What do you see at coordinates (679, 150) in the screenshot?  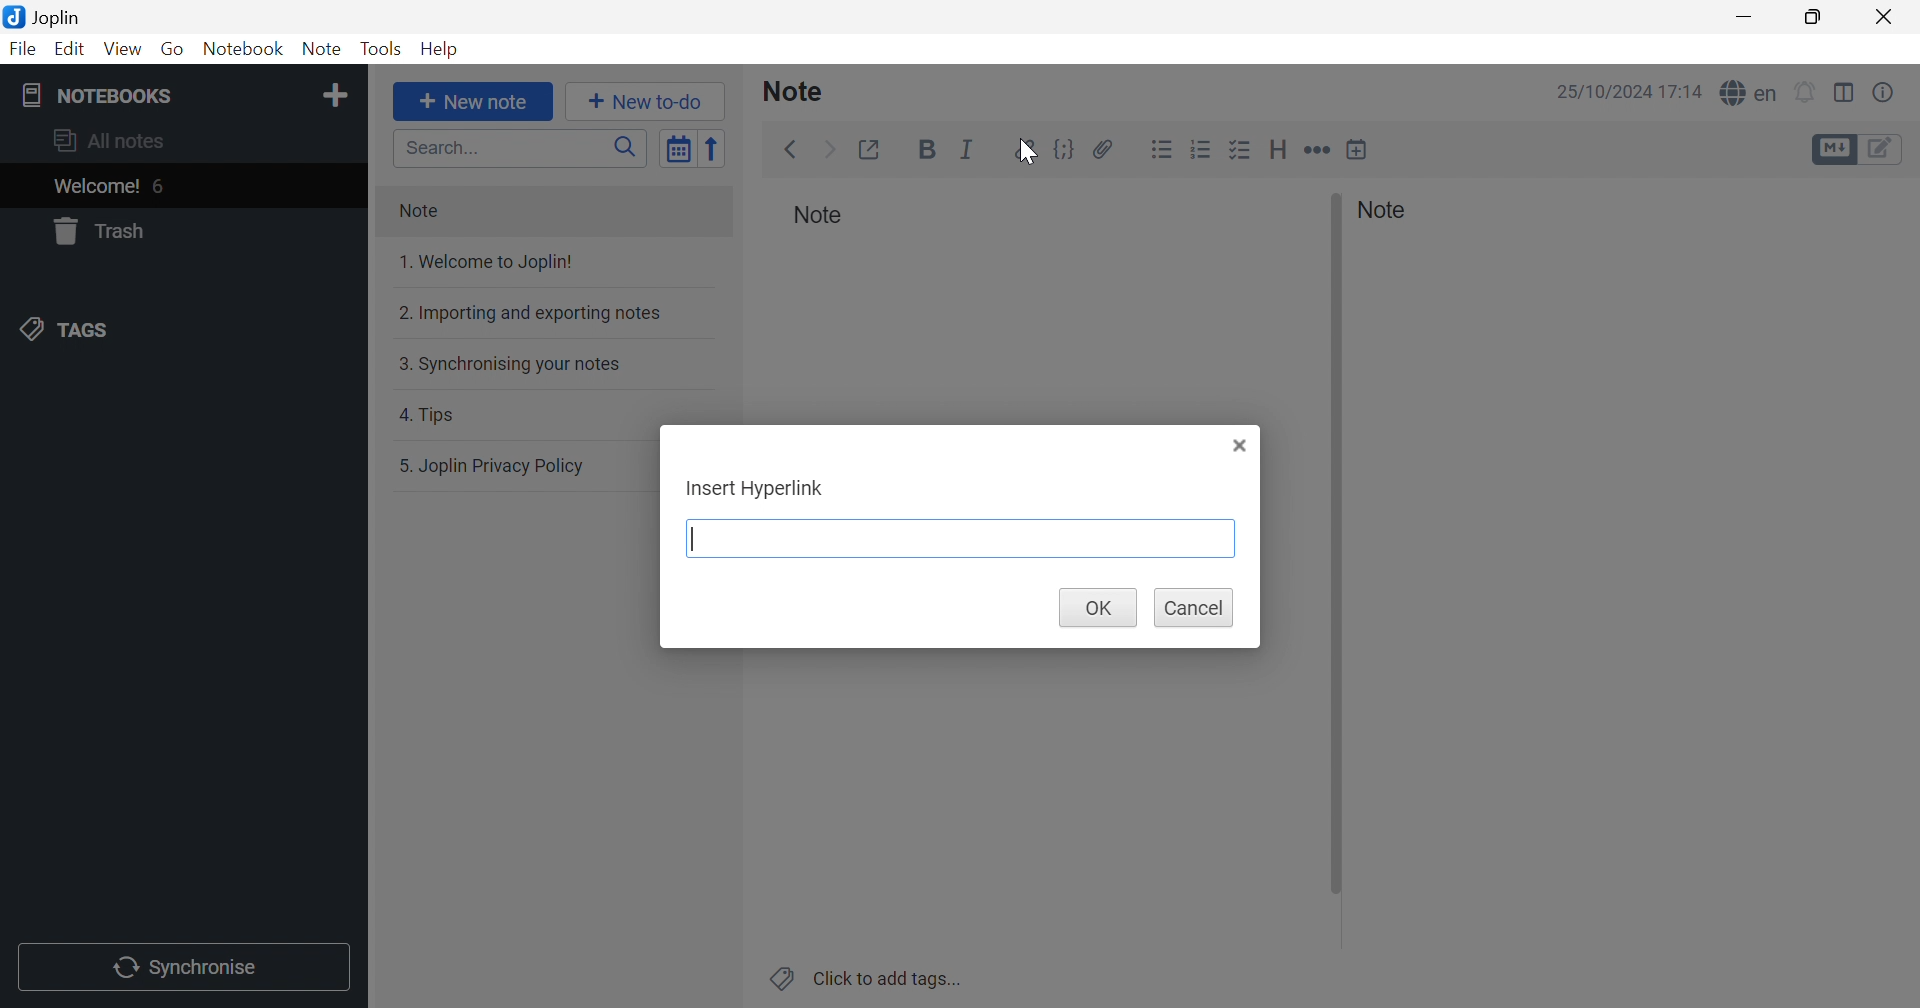 I see `Toggle sort order field: updated date -> created date` at bounding box center [679, 150].